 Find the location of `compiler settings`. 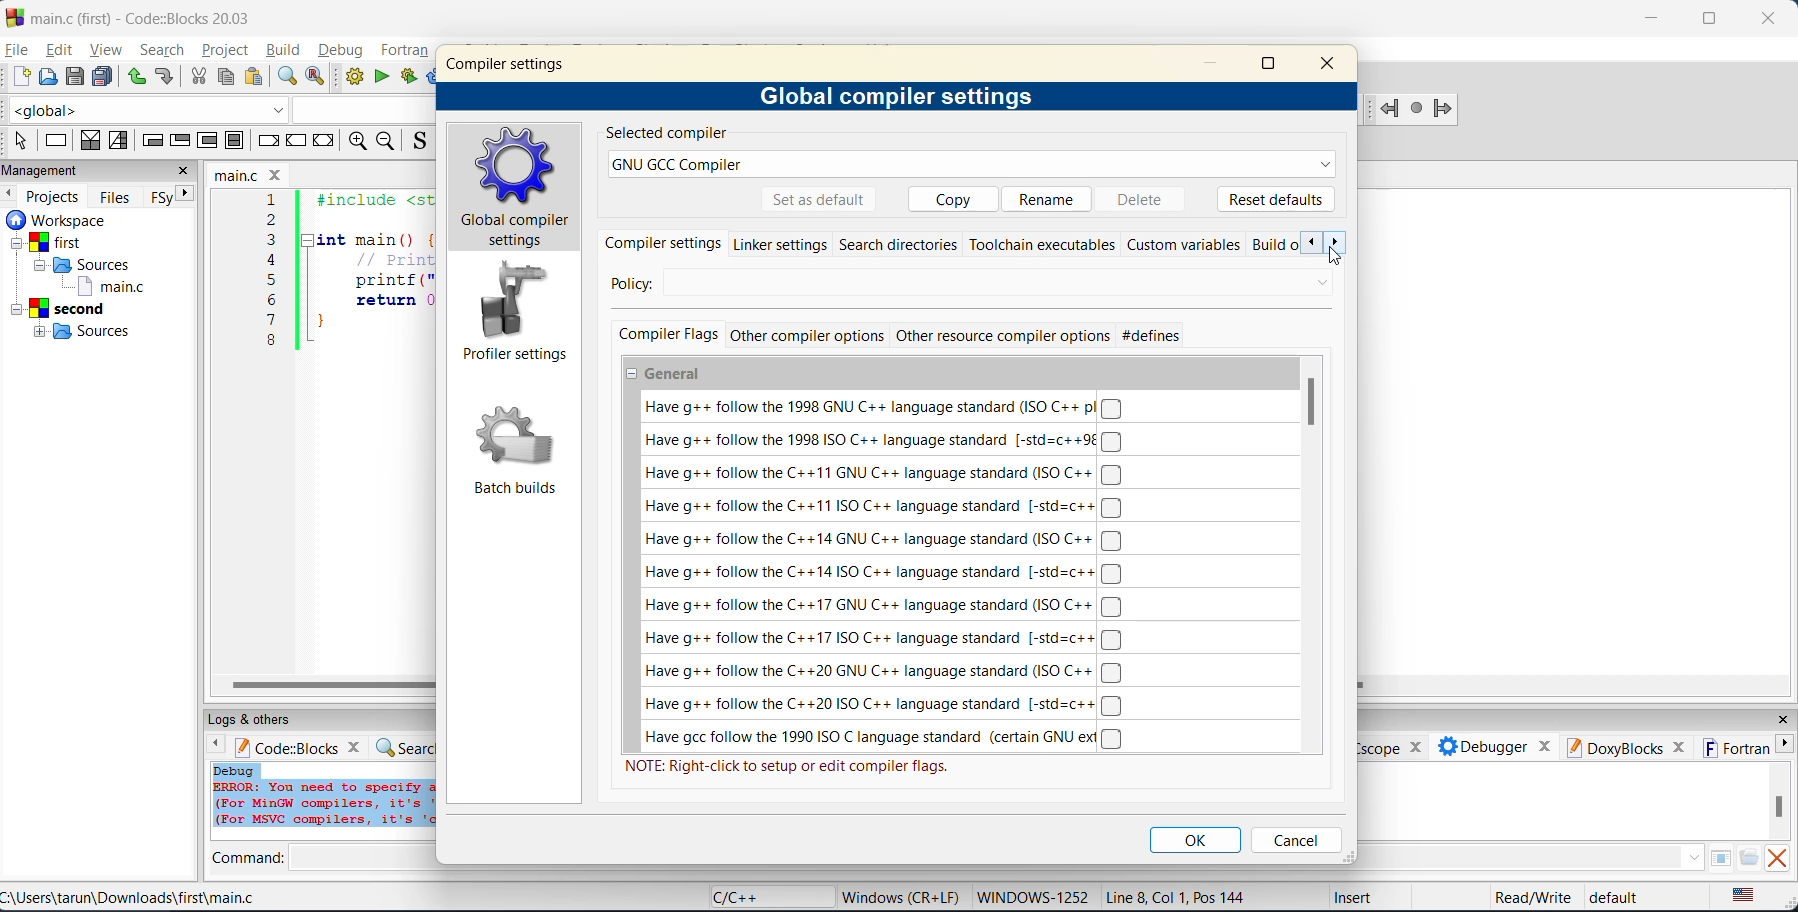

compiler settings is located at coordinates (664, 243).